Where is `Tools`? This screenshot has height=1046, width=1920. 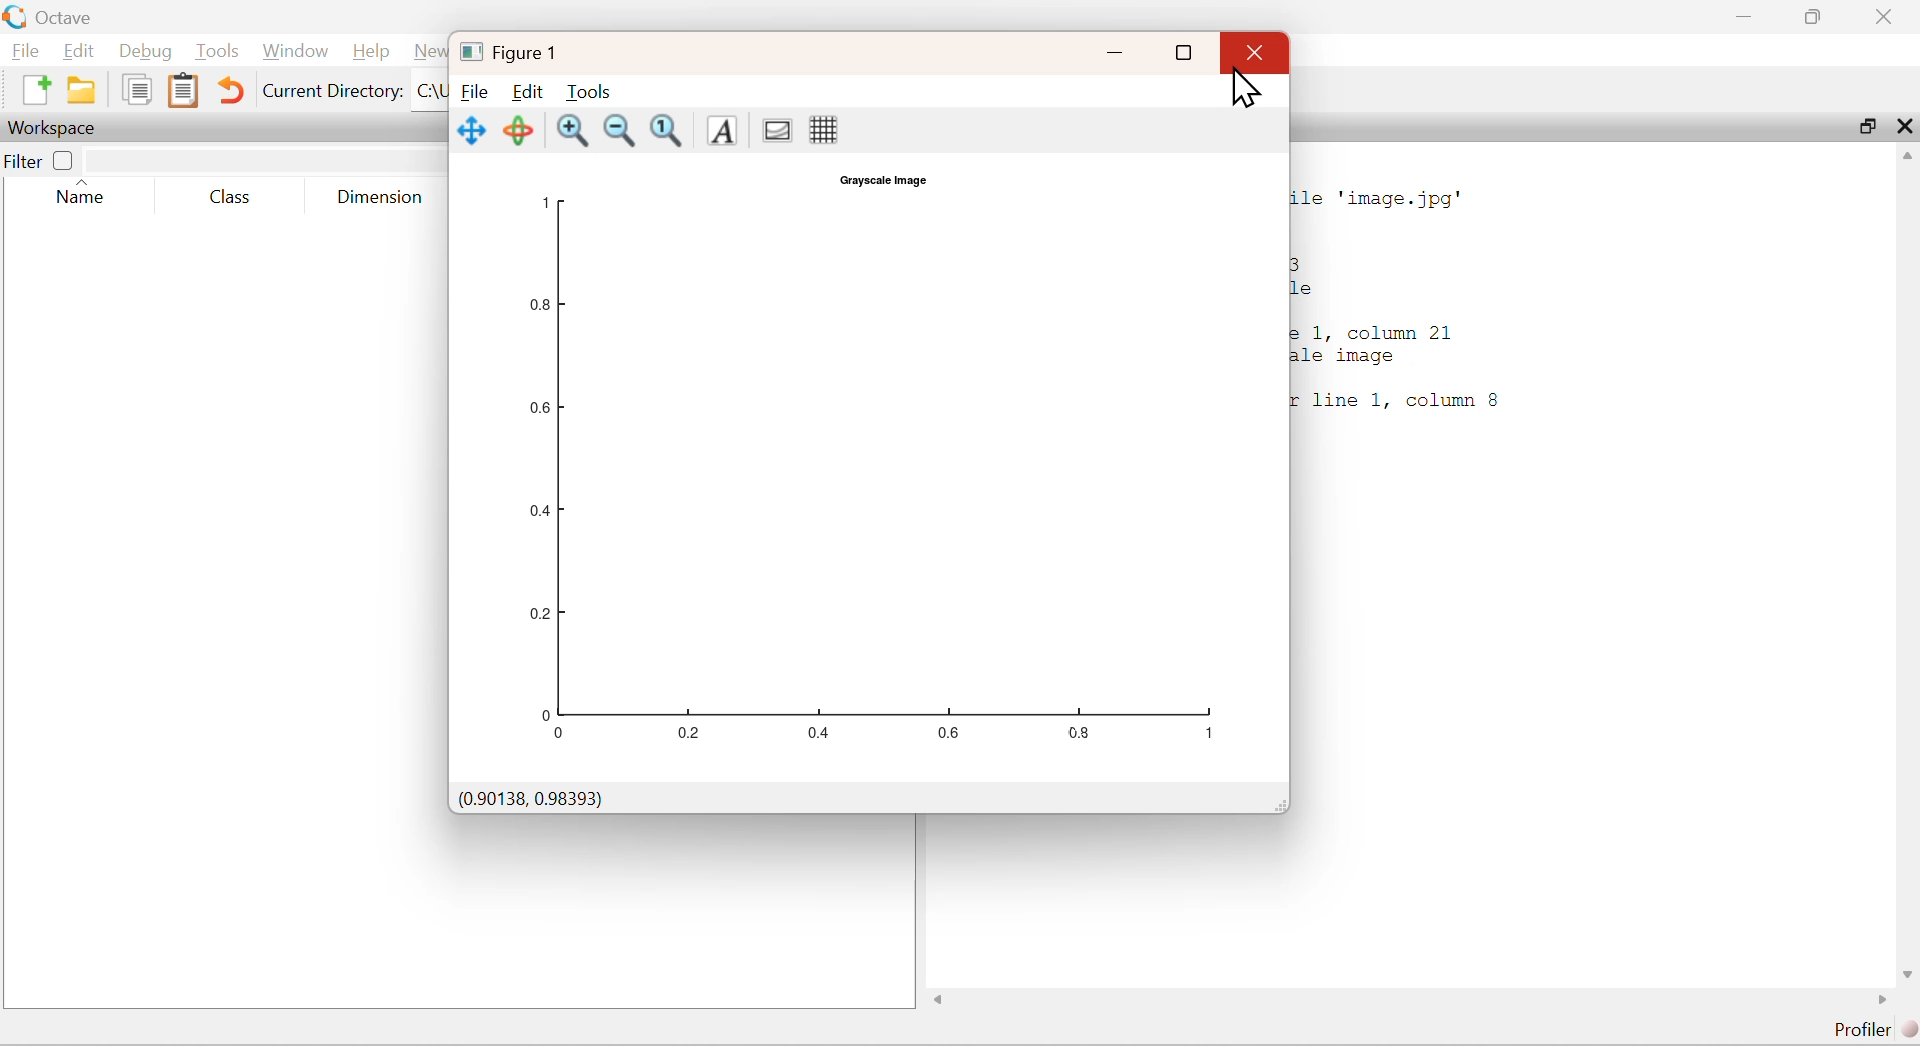
Tools is located at coordinates (218, 53).